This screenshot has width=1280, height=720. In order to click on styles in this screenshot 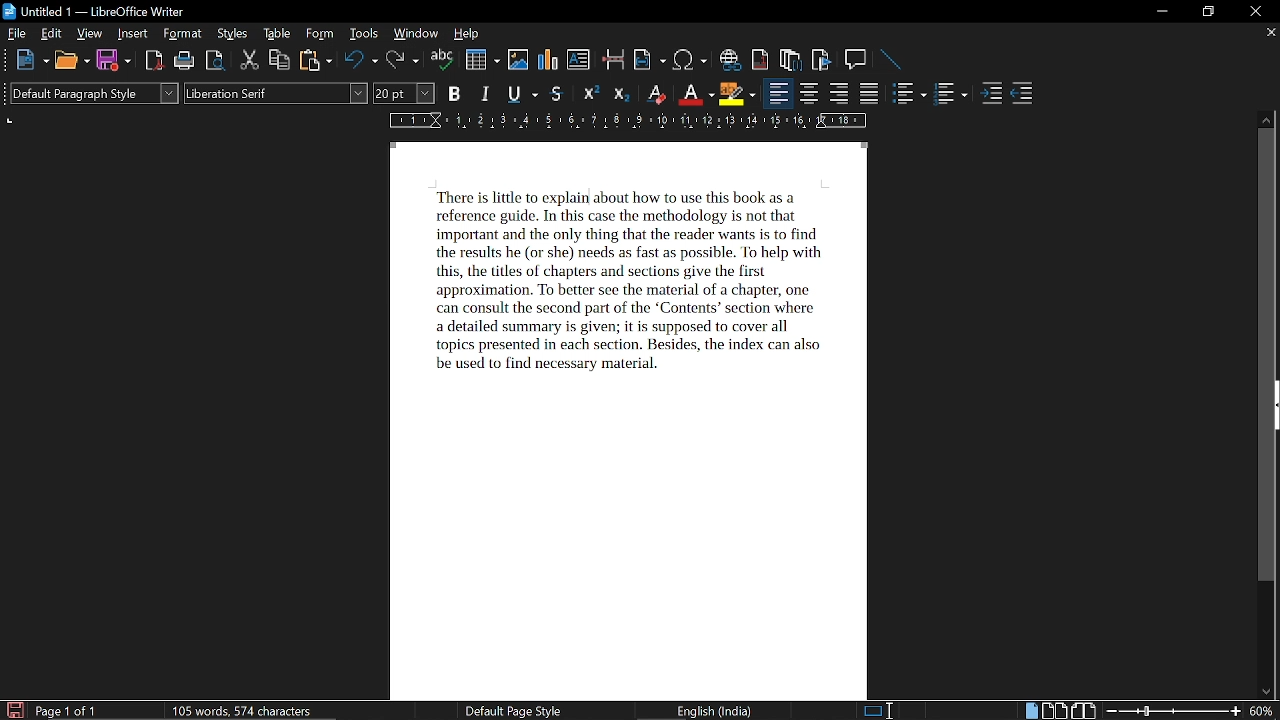, I will do `click(233, 35)`.